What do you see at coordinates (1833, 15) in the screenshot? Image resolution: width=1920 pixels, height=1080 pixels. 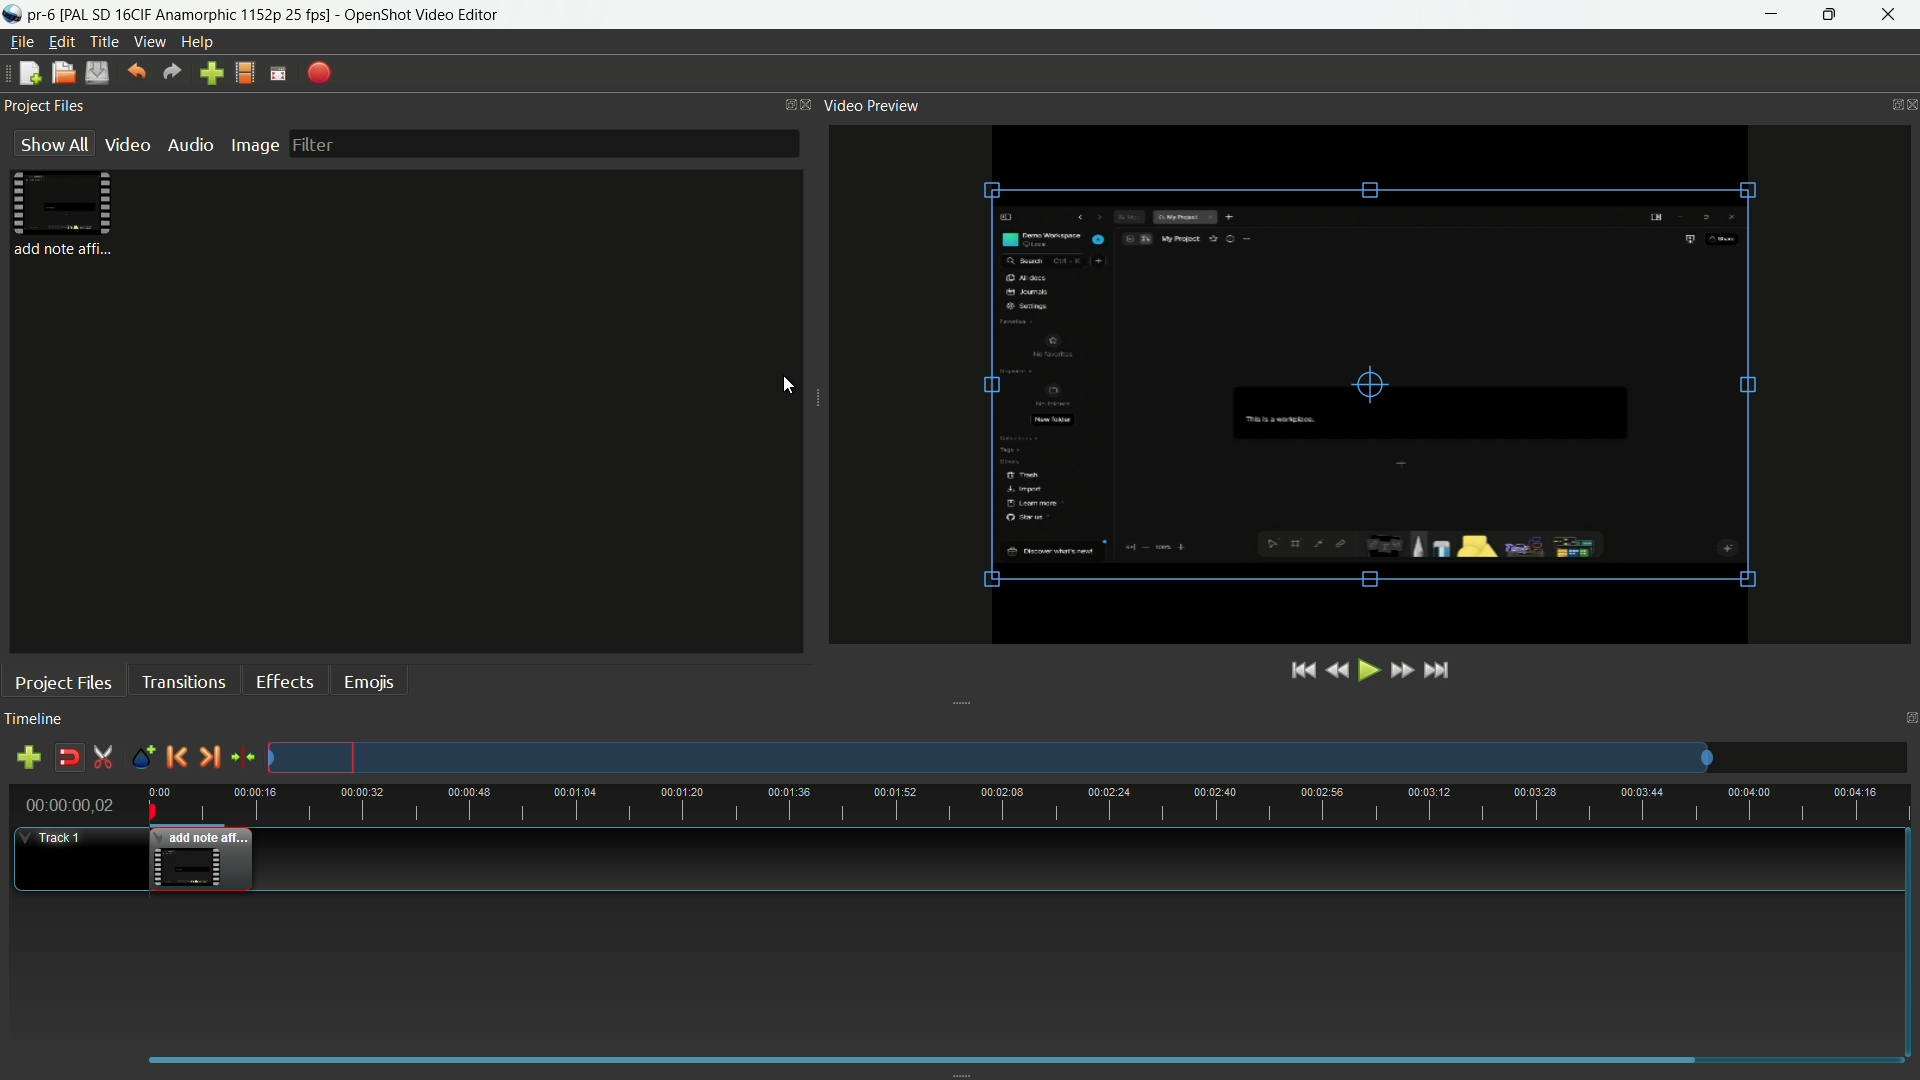 I see `maximize` at bounding box center [1833, 15].